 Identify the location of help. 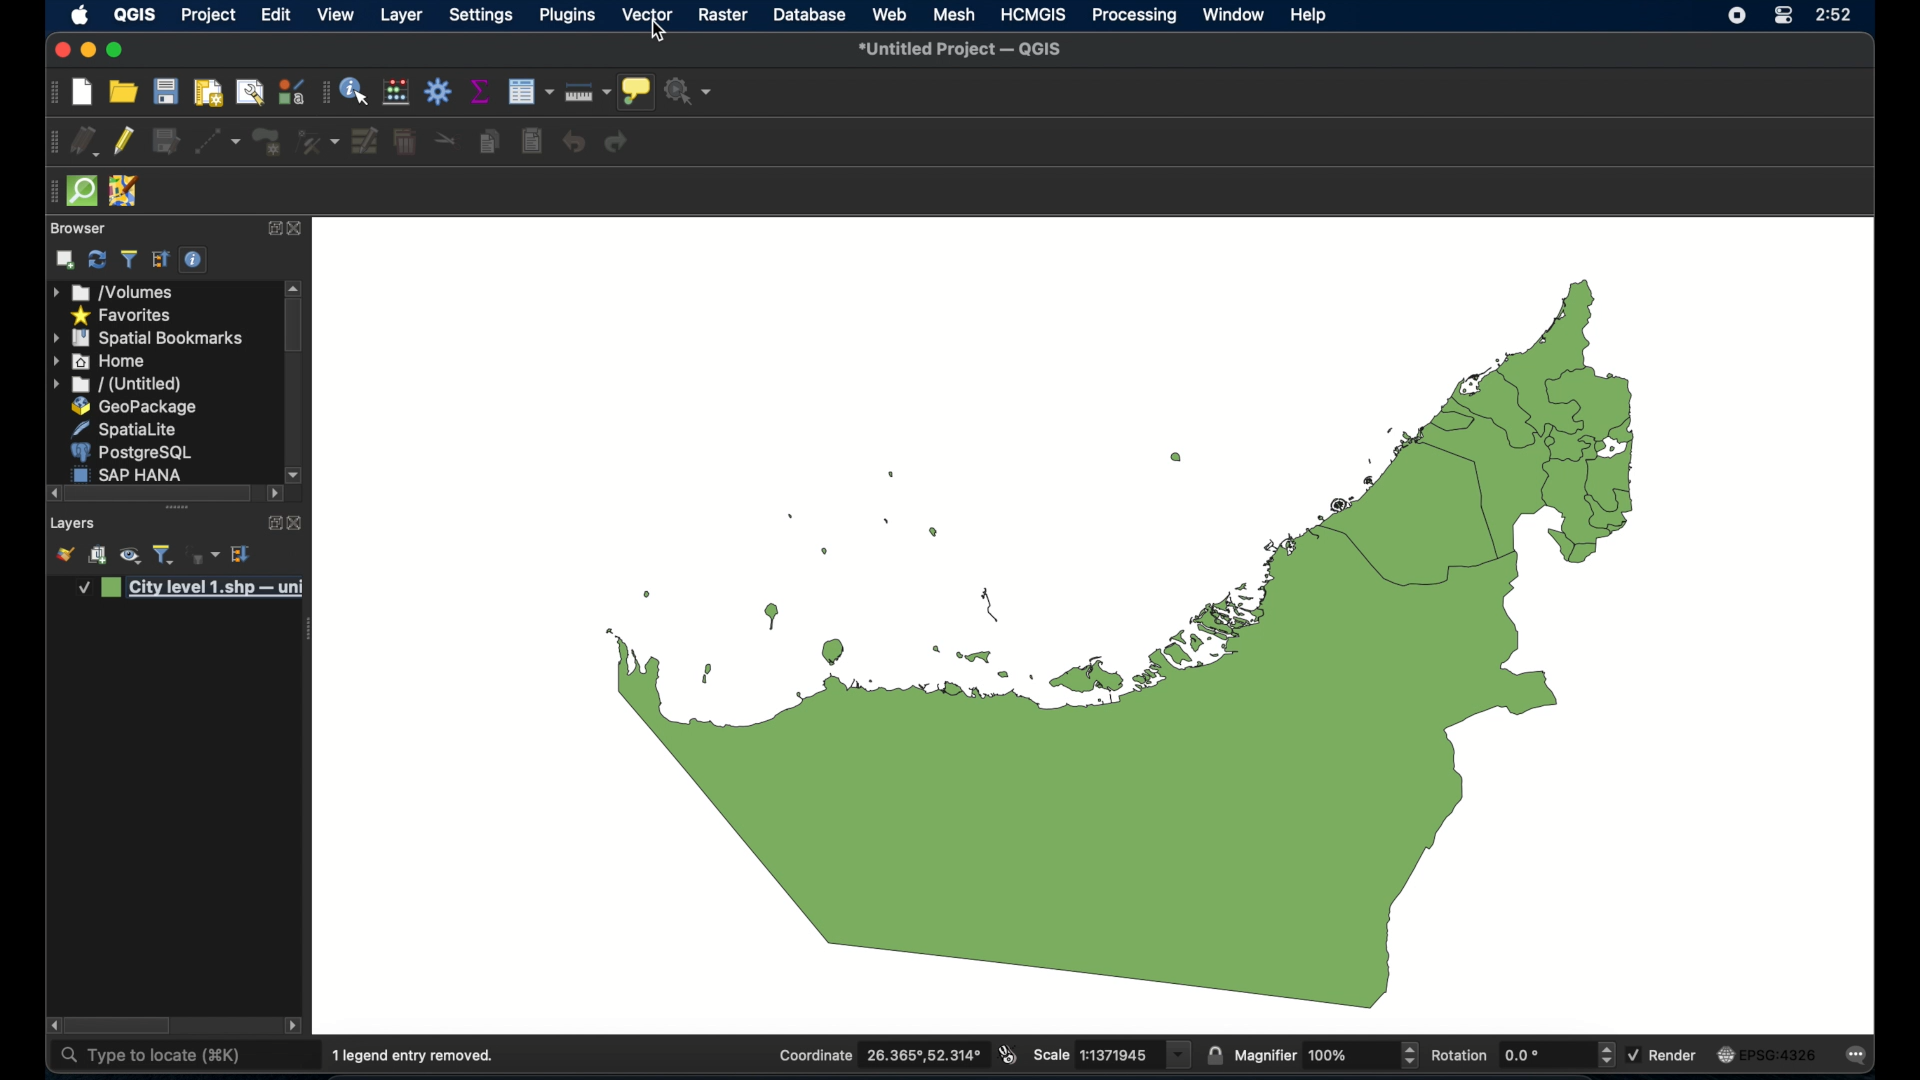
(1311, 16).